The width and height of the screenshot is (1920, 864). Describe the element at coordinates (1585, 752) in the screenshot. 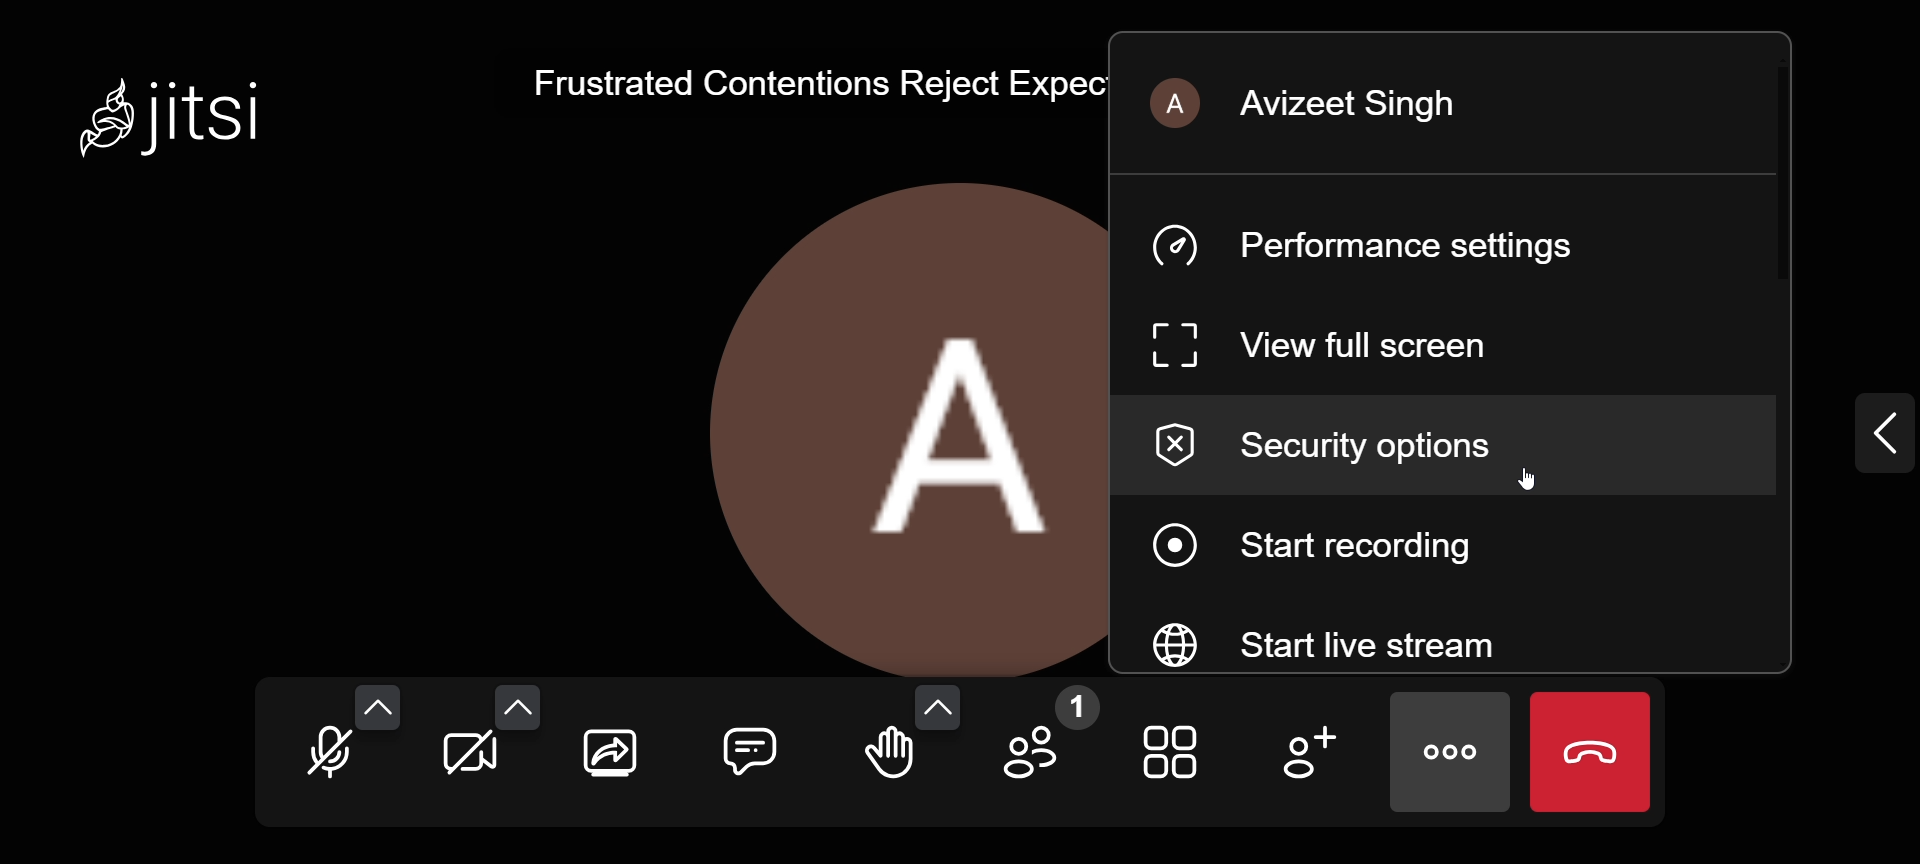

I see `end call` at that location.